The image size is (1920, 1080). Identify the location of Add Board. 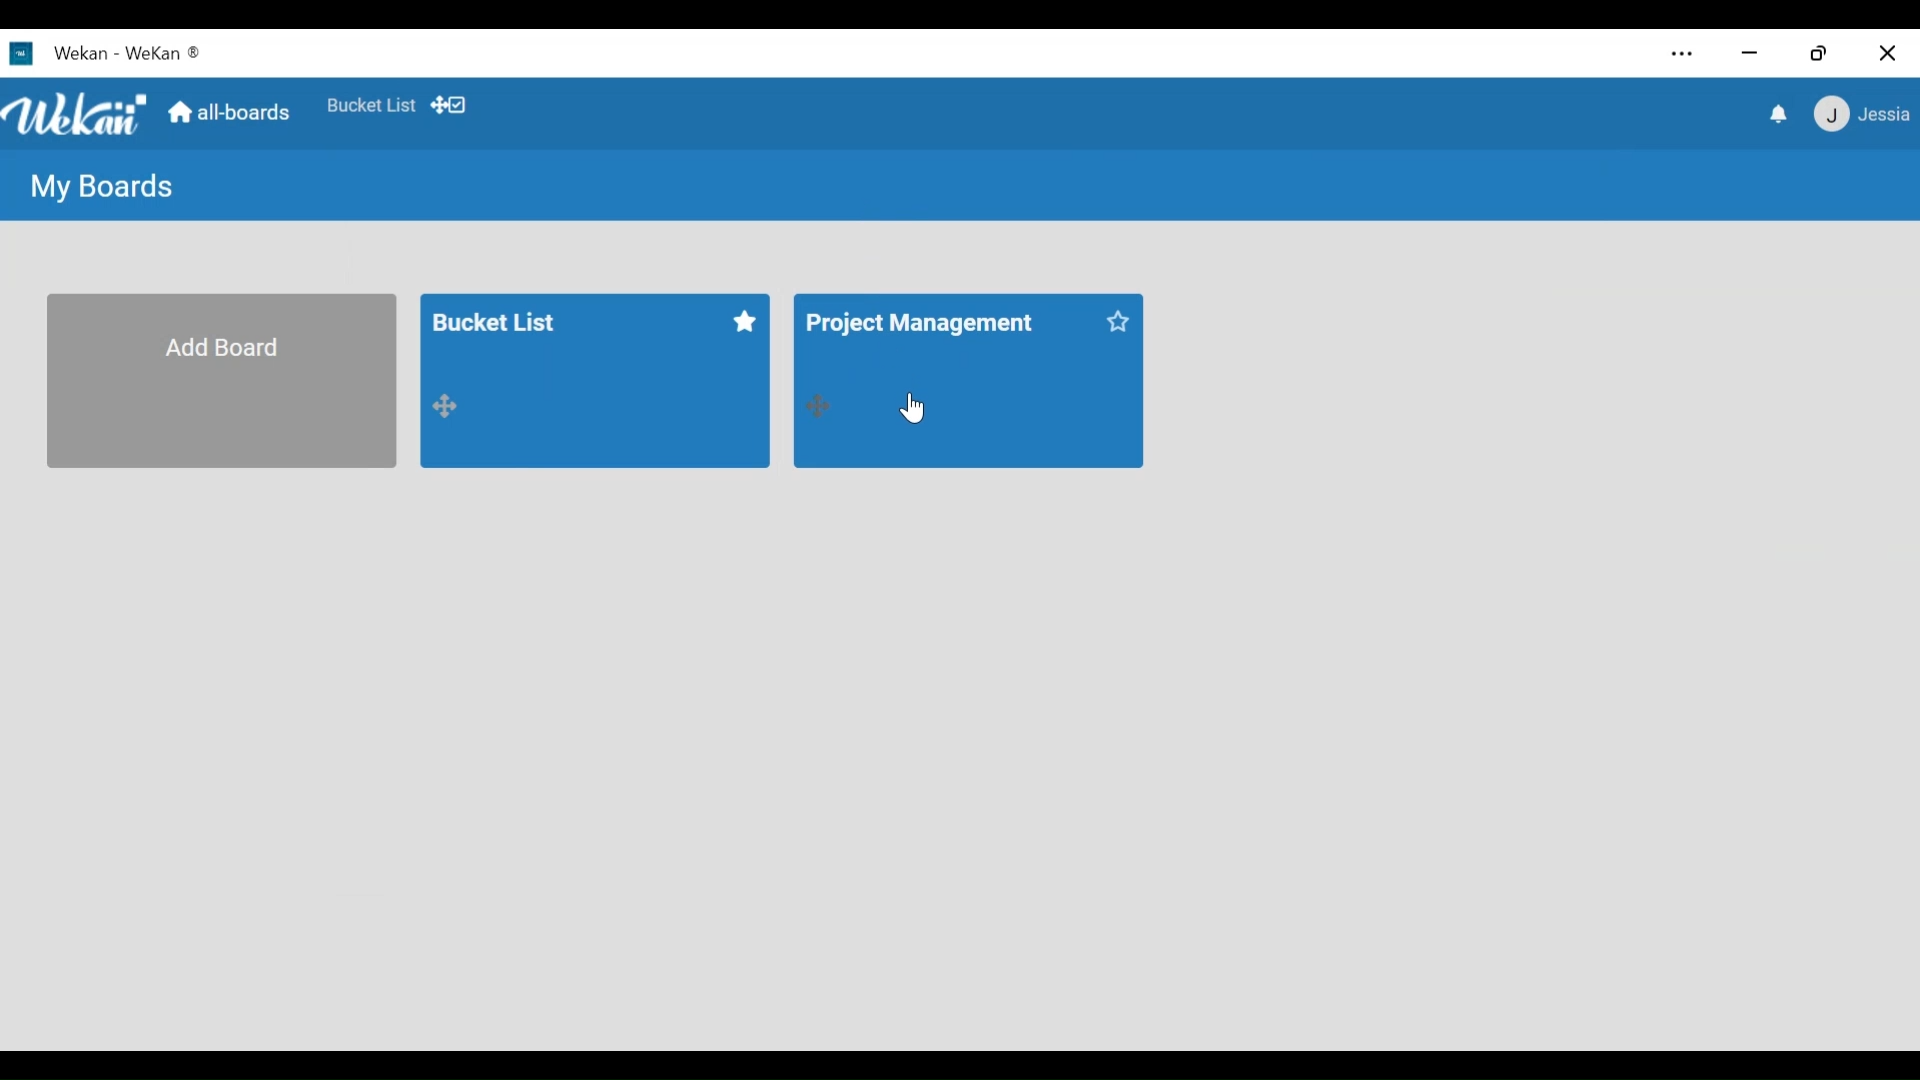
(219, 379).